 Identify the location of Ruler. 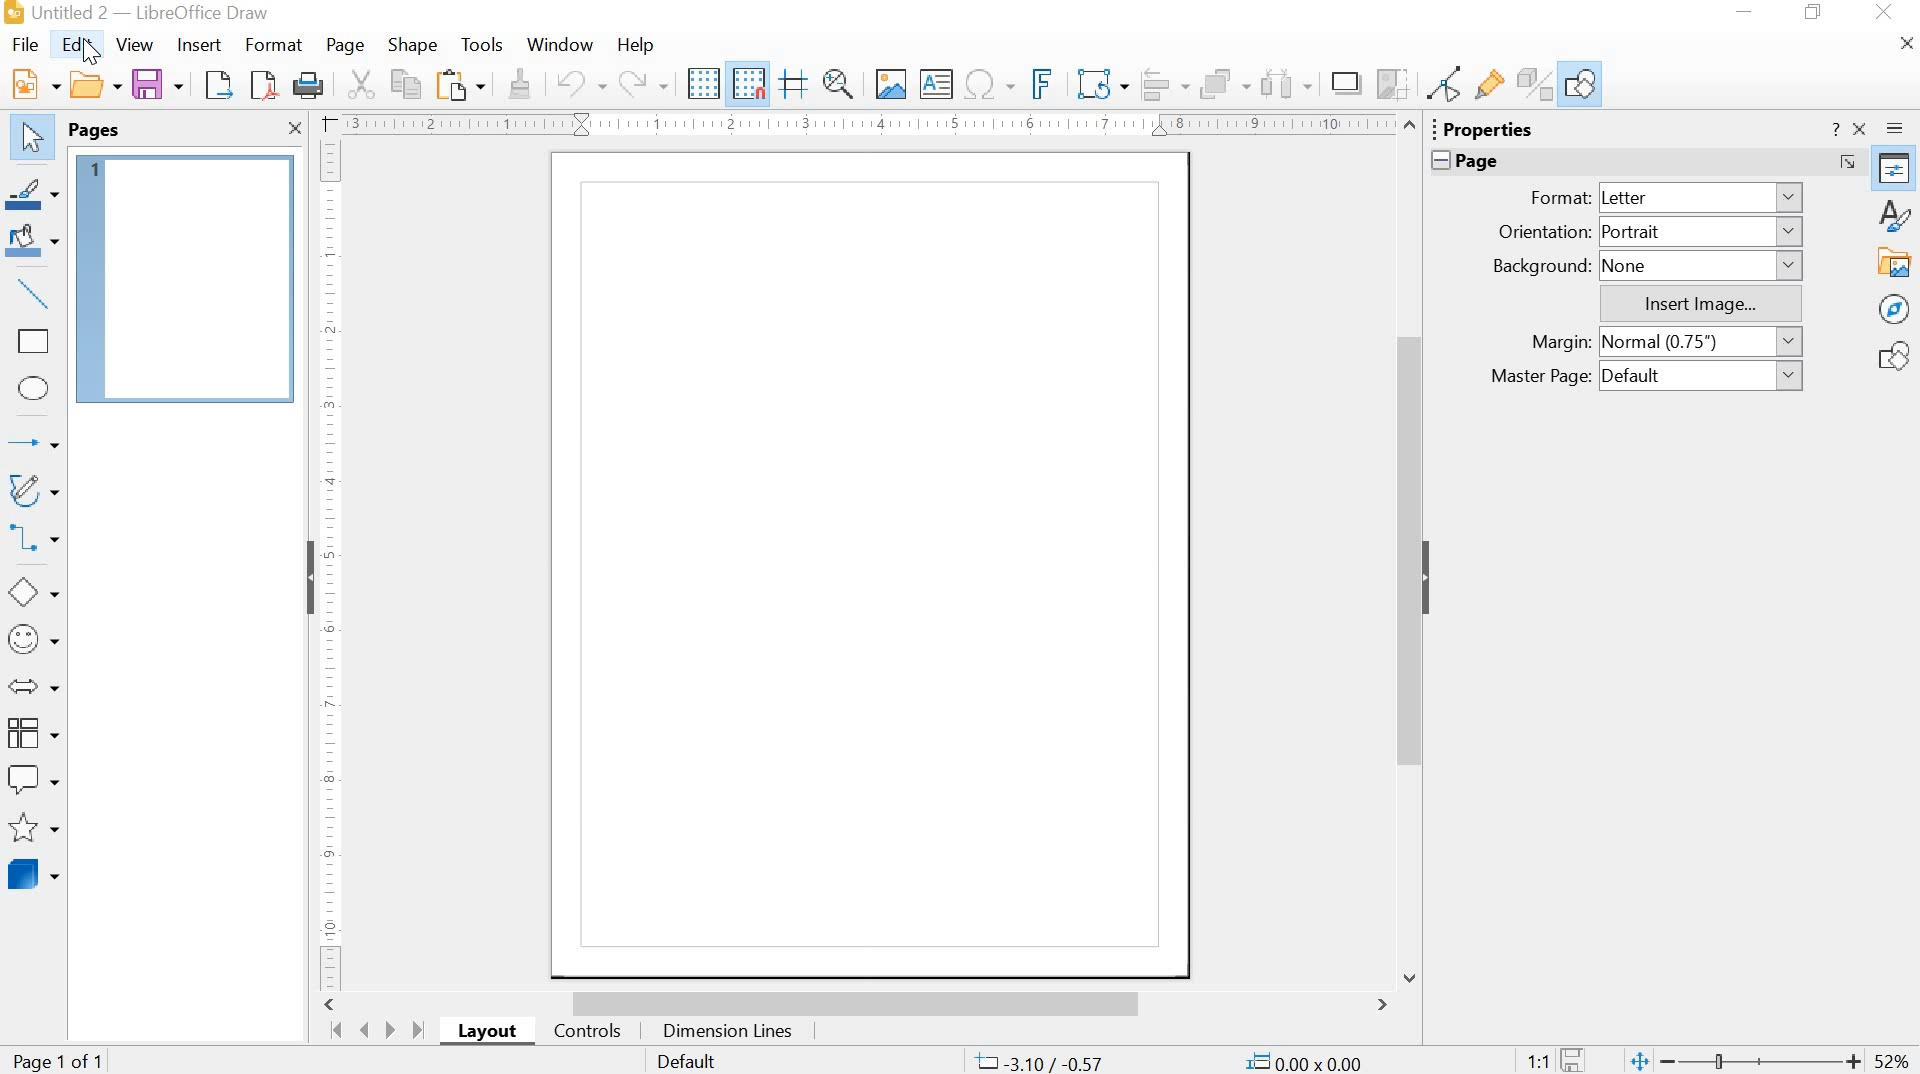
(334, 562).